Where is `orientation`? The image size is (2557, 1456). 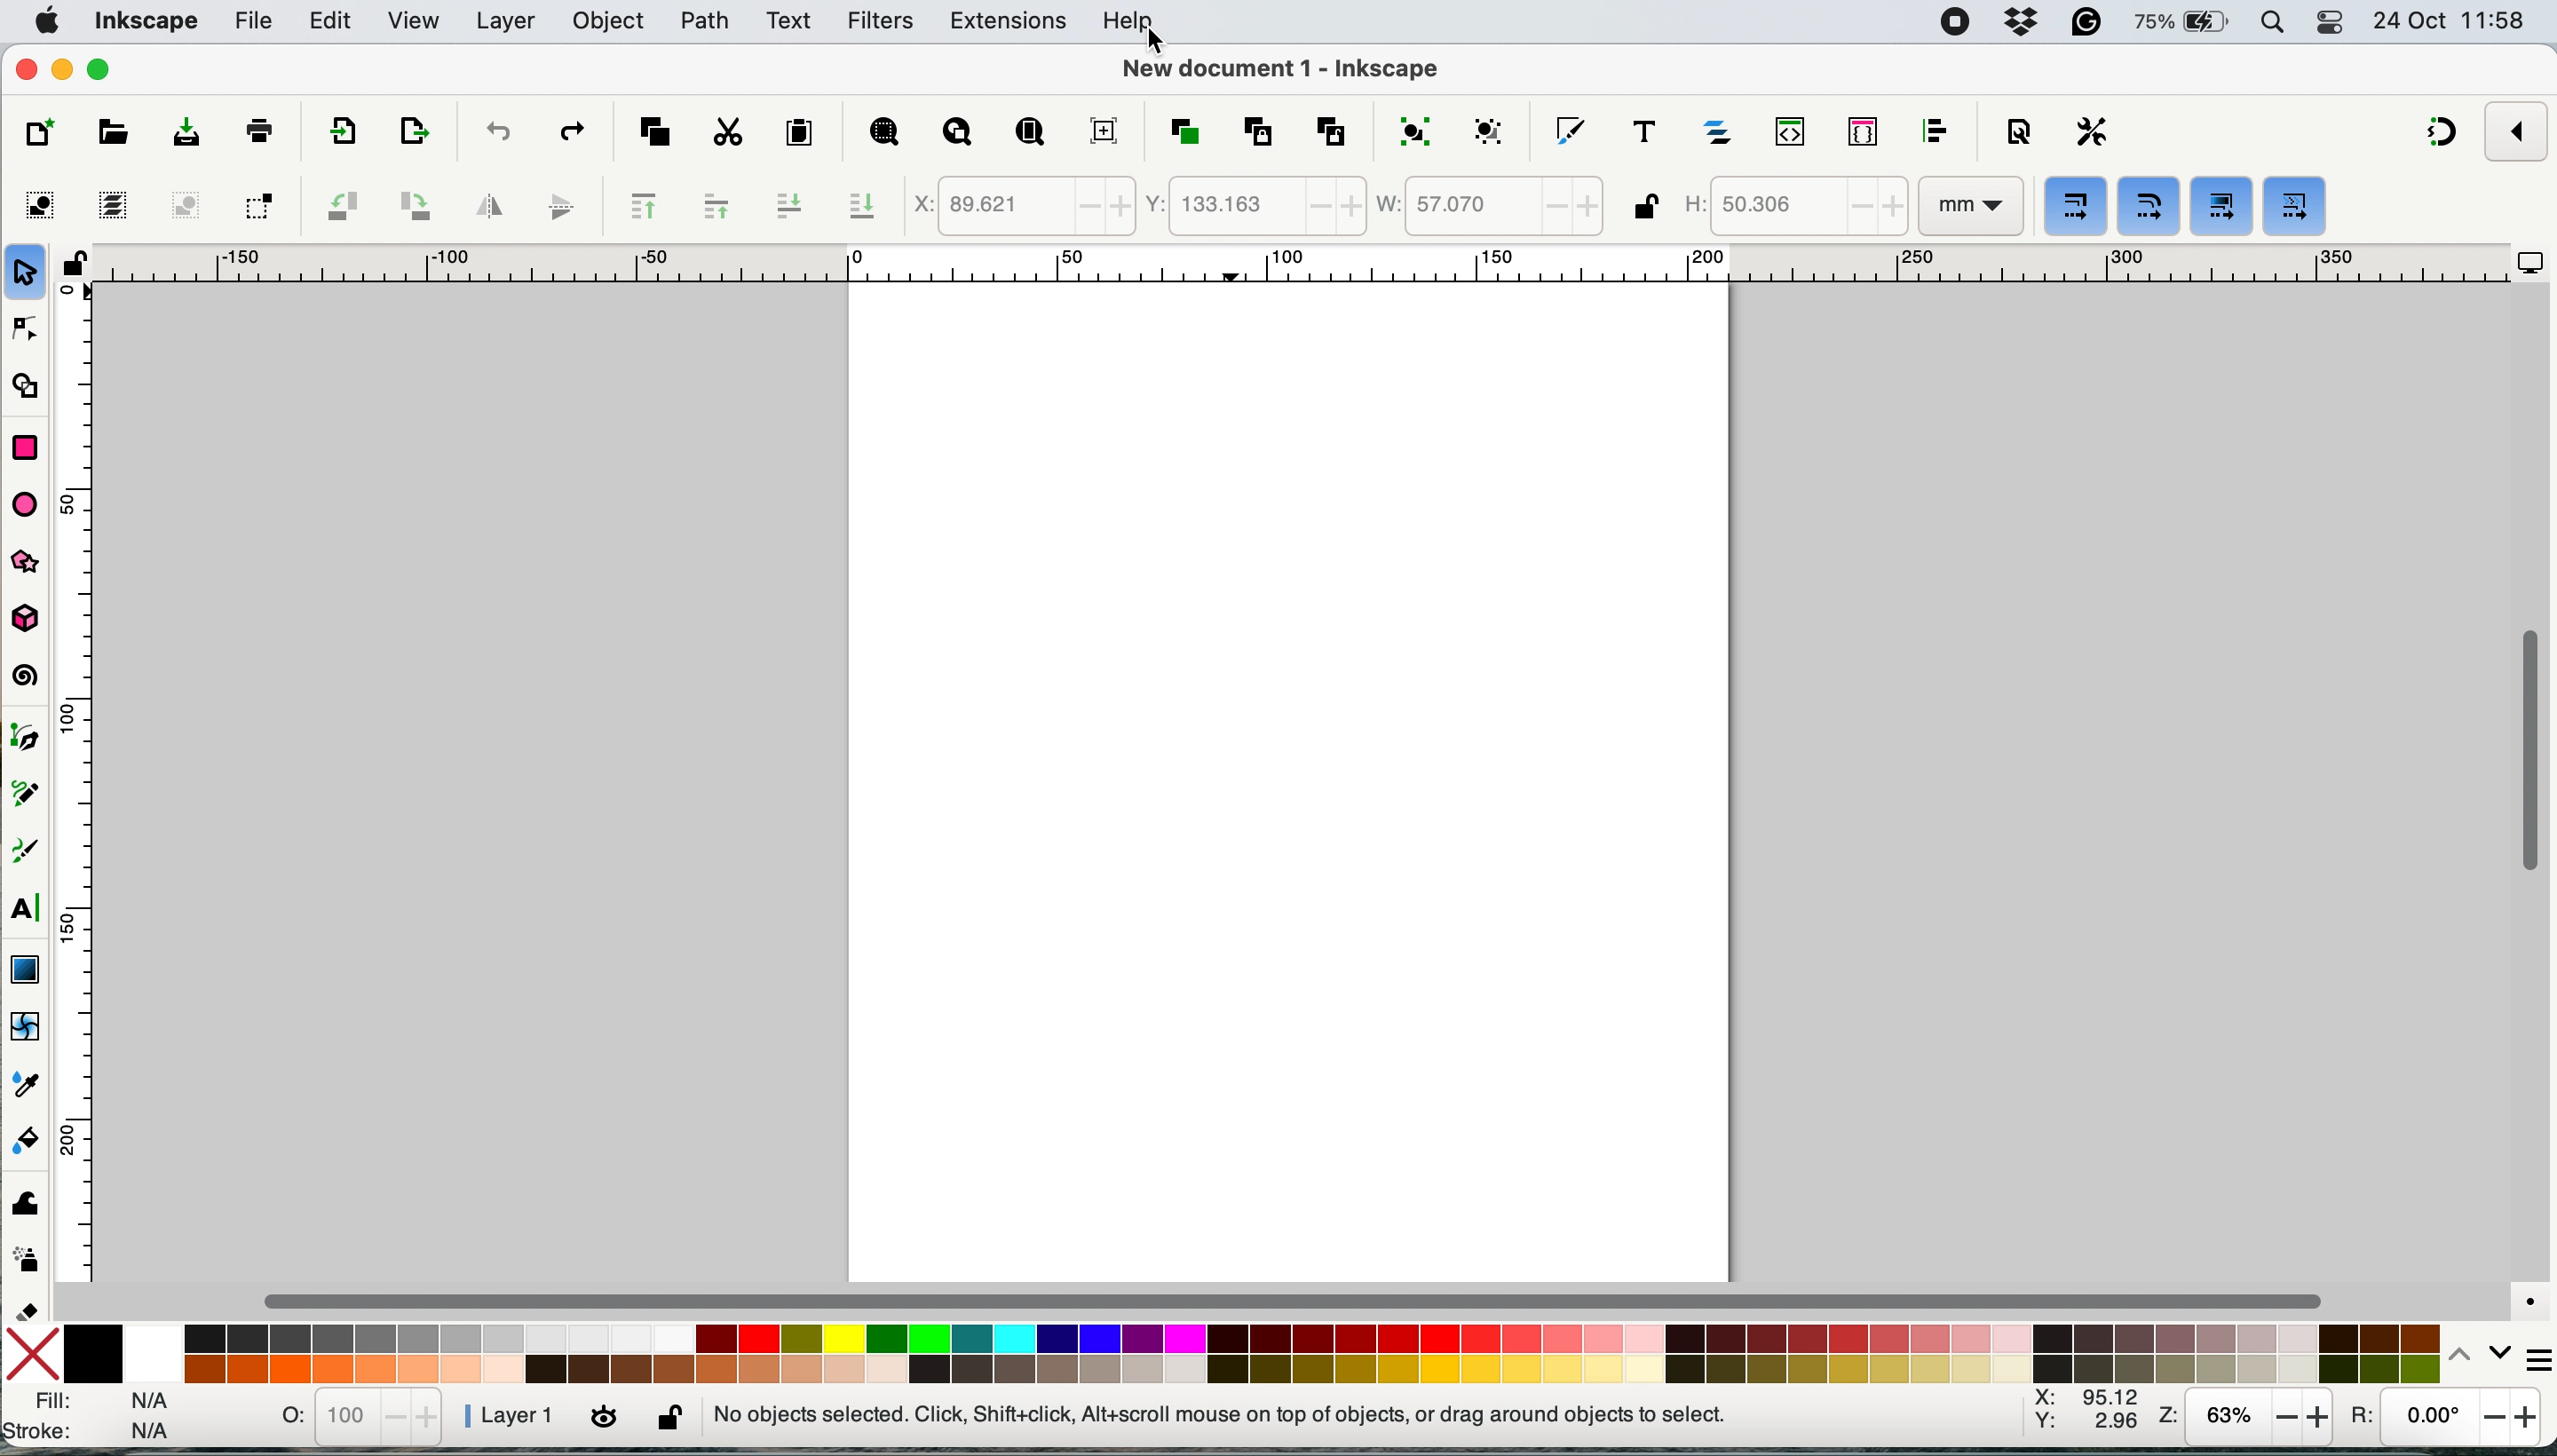 orientation is located at coordinates (361, 1422).